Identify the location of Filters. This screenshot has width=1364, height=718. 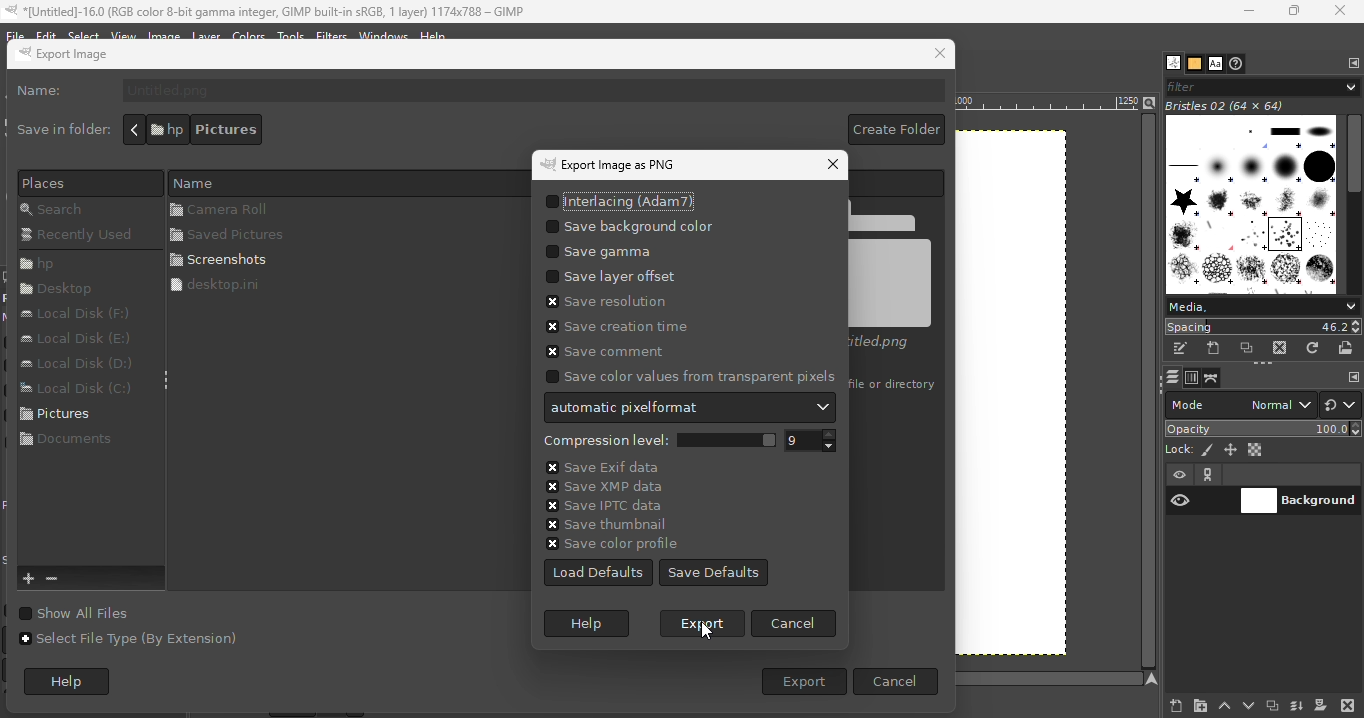
(330, 35).